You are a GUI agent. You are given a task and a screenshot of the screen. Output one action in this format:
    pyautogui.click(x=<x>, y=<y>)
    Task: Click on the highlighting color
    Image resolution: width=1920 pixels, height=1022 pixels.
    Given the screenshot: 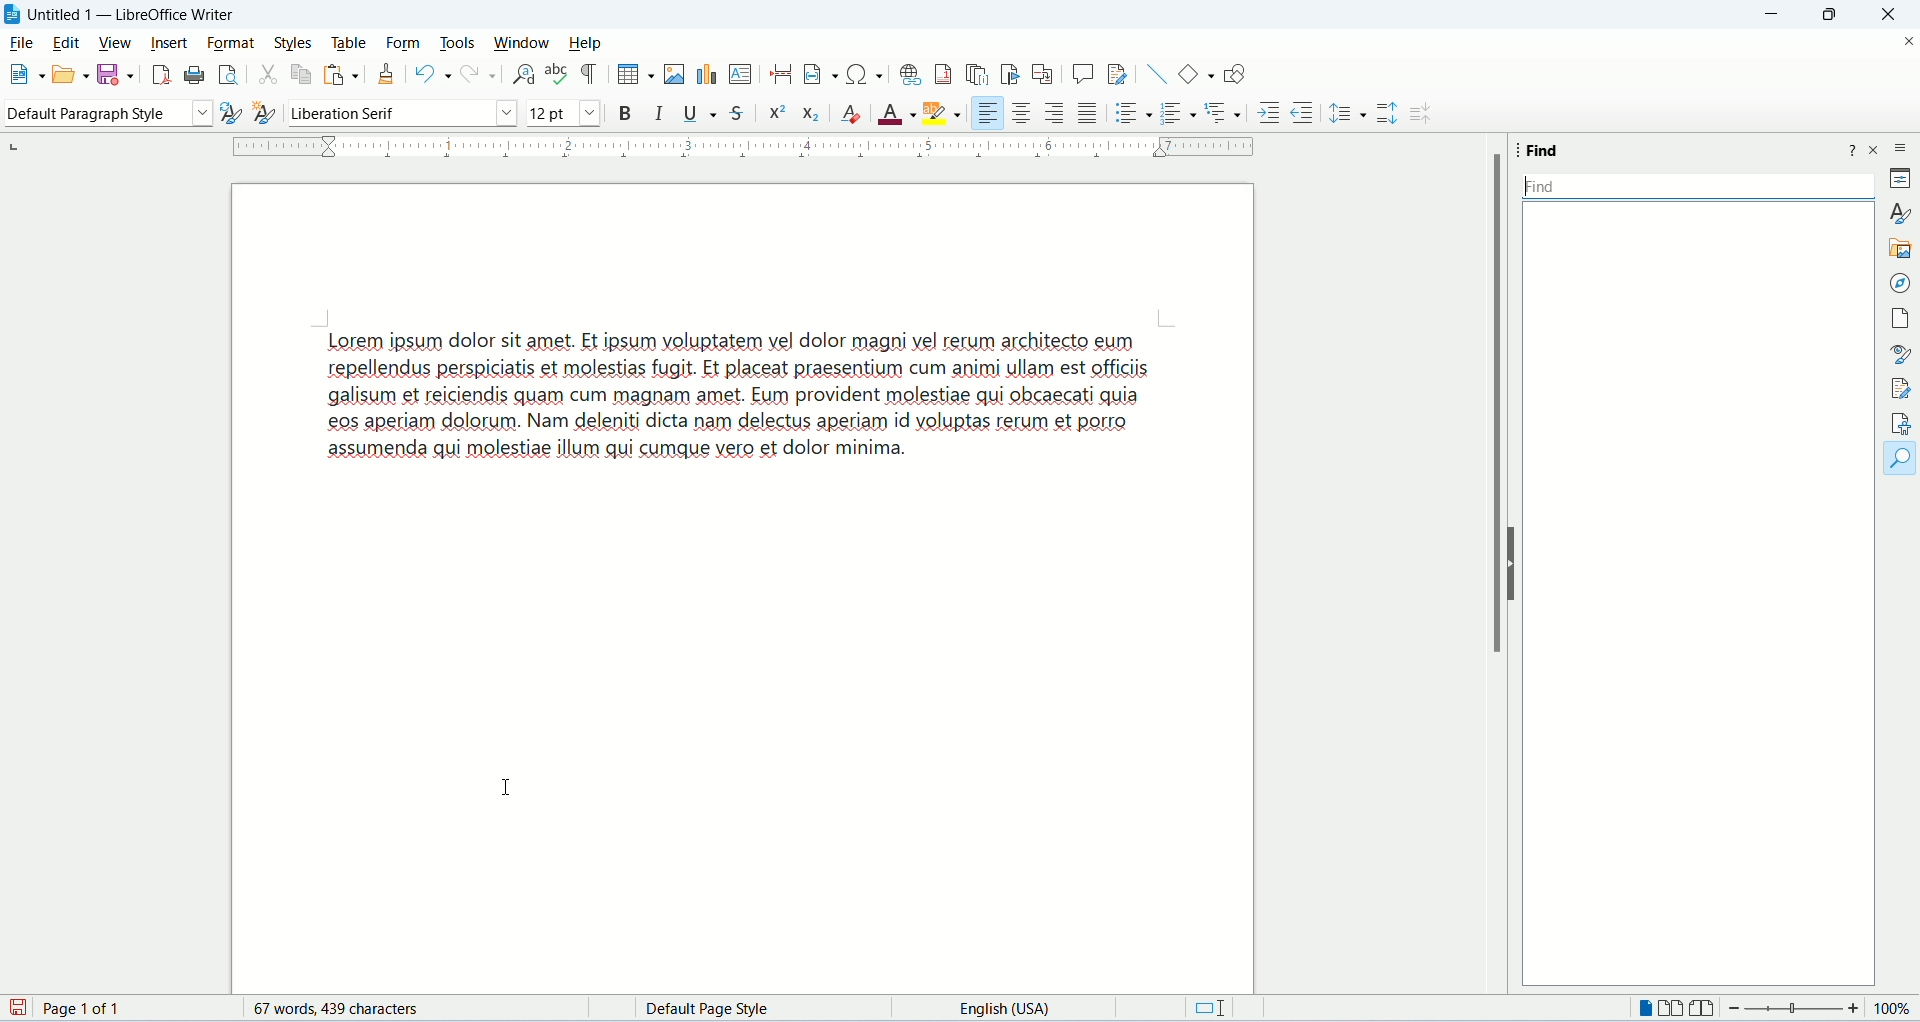 What is the action you would take?
    pyautogui.click(x=939, y=113)
    